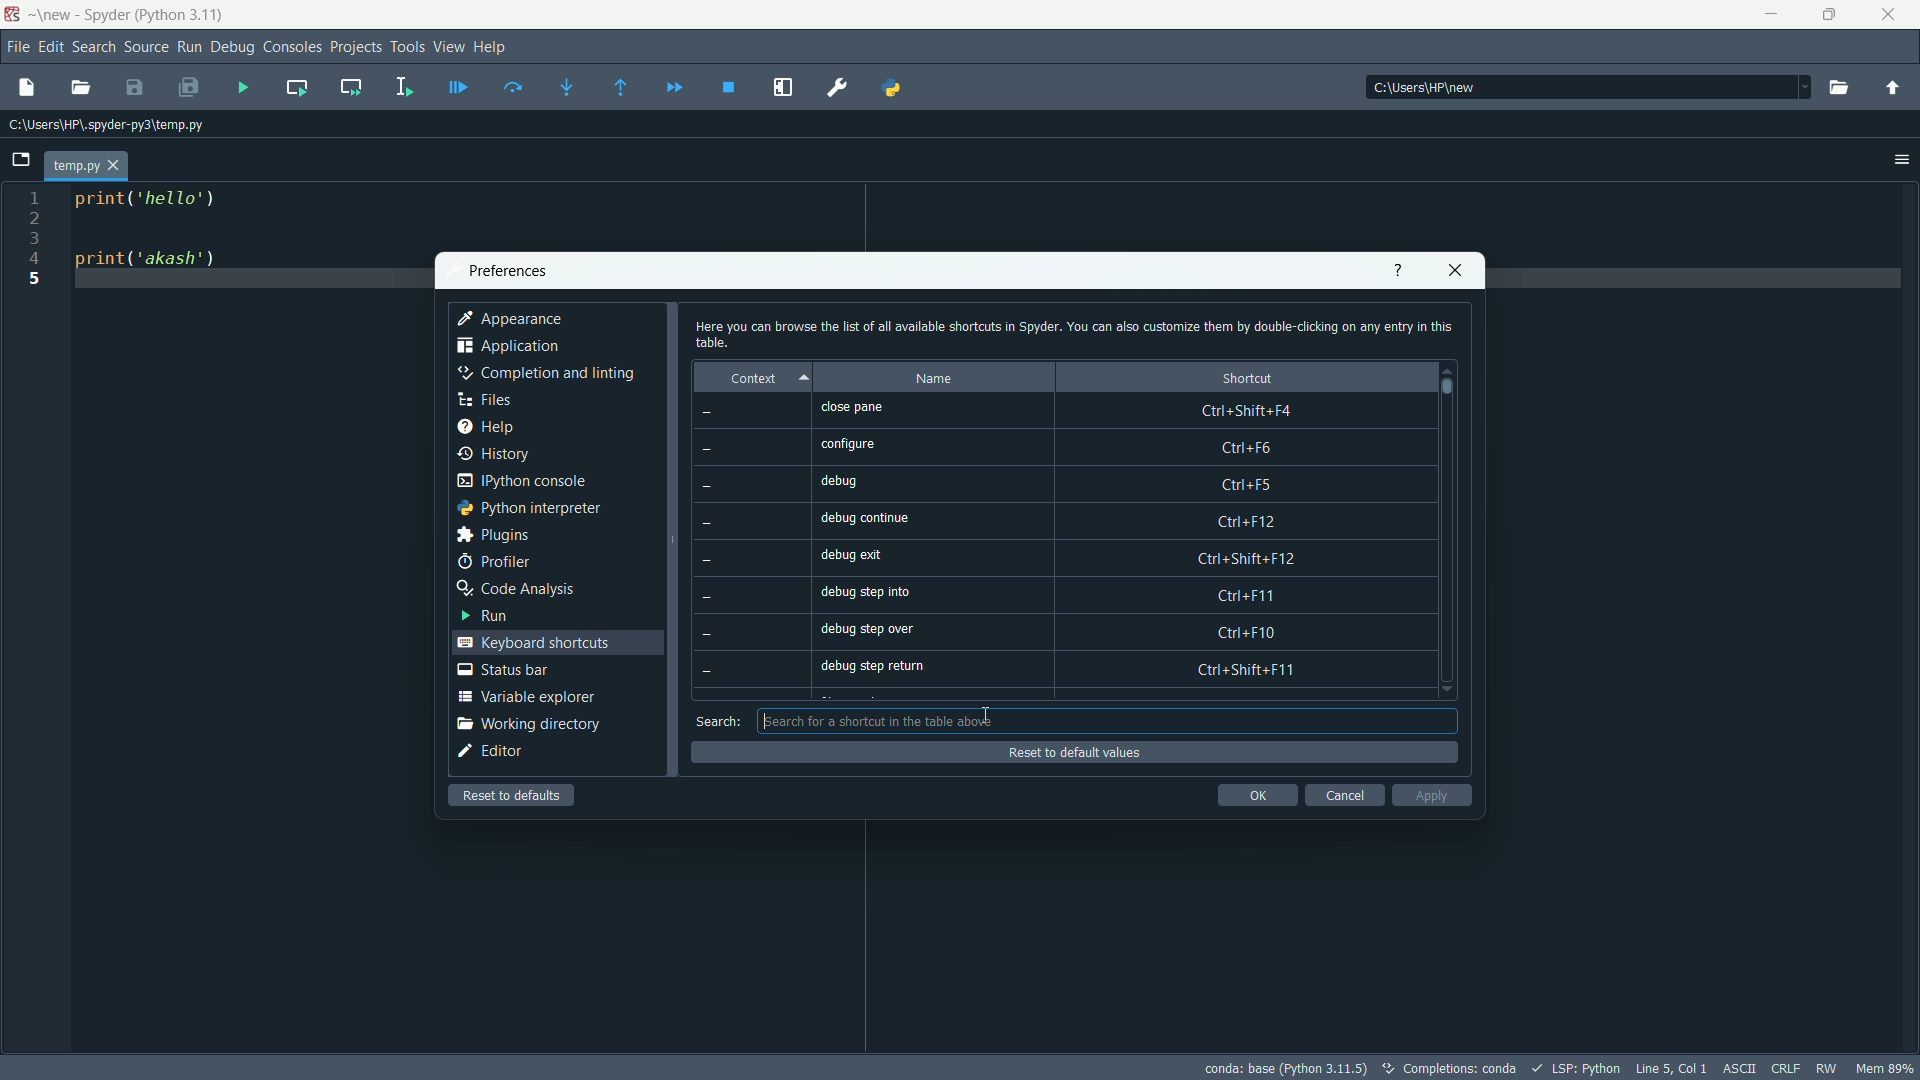 This screenshot has height=1080, width=1920. What do you see at coordinates (243, 86) in the screenshot?
I see `run file` at bounding box center [243, 86].